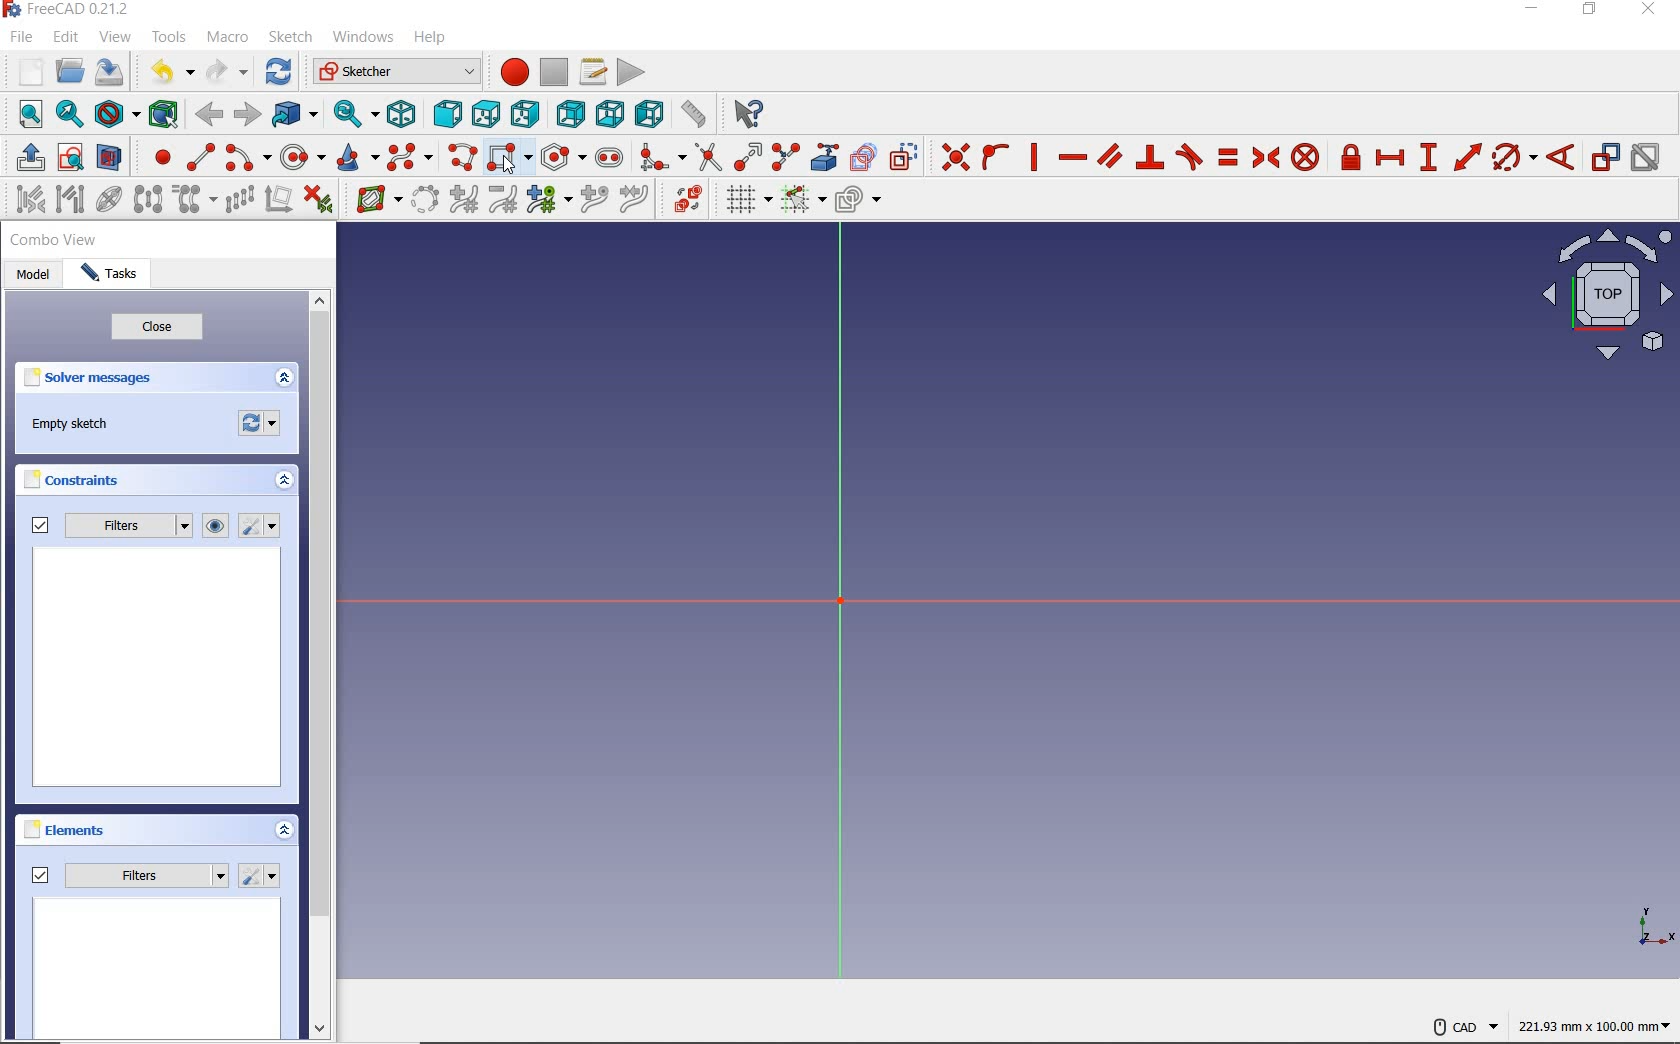  Describe the element at coordinates (54, 243) in the screenshot. I see `combo view` at that location.